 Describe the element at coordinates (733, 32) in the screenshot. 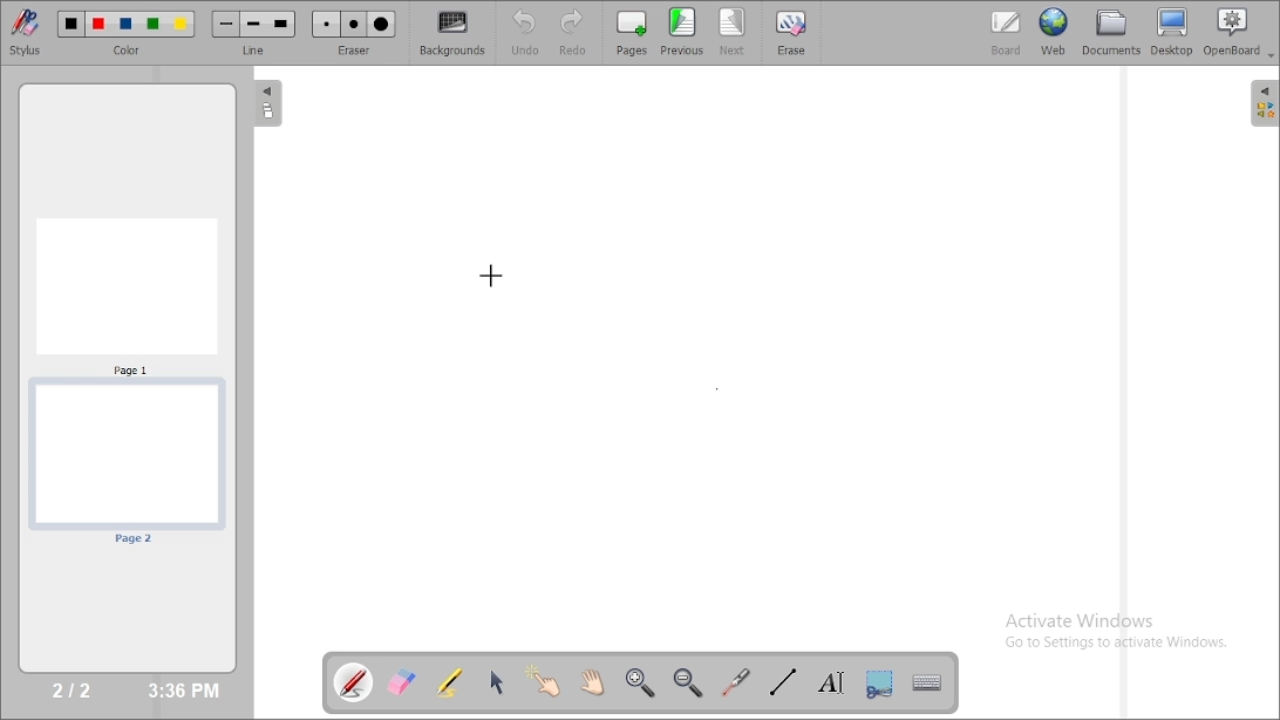

I see `next` at that location.